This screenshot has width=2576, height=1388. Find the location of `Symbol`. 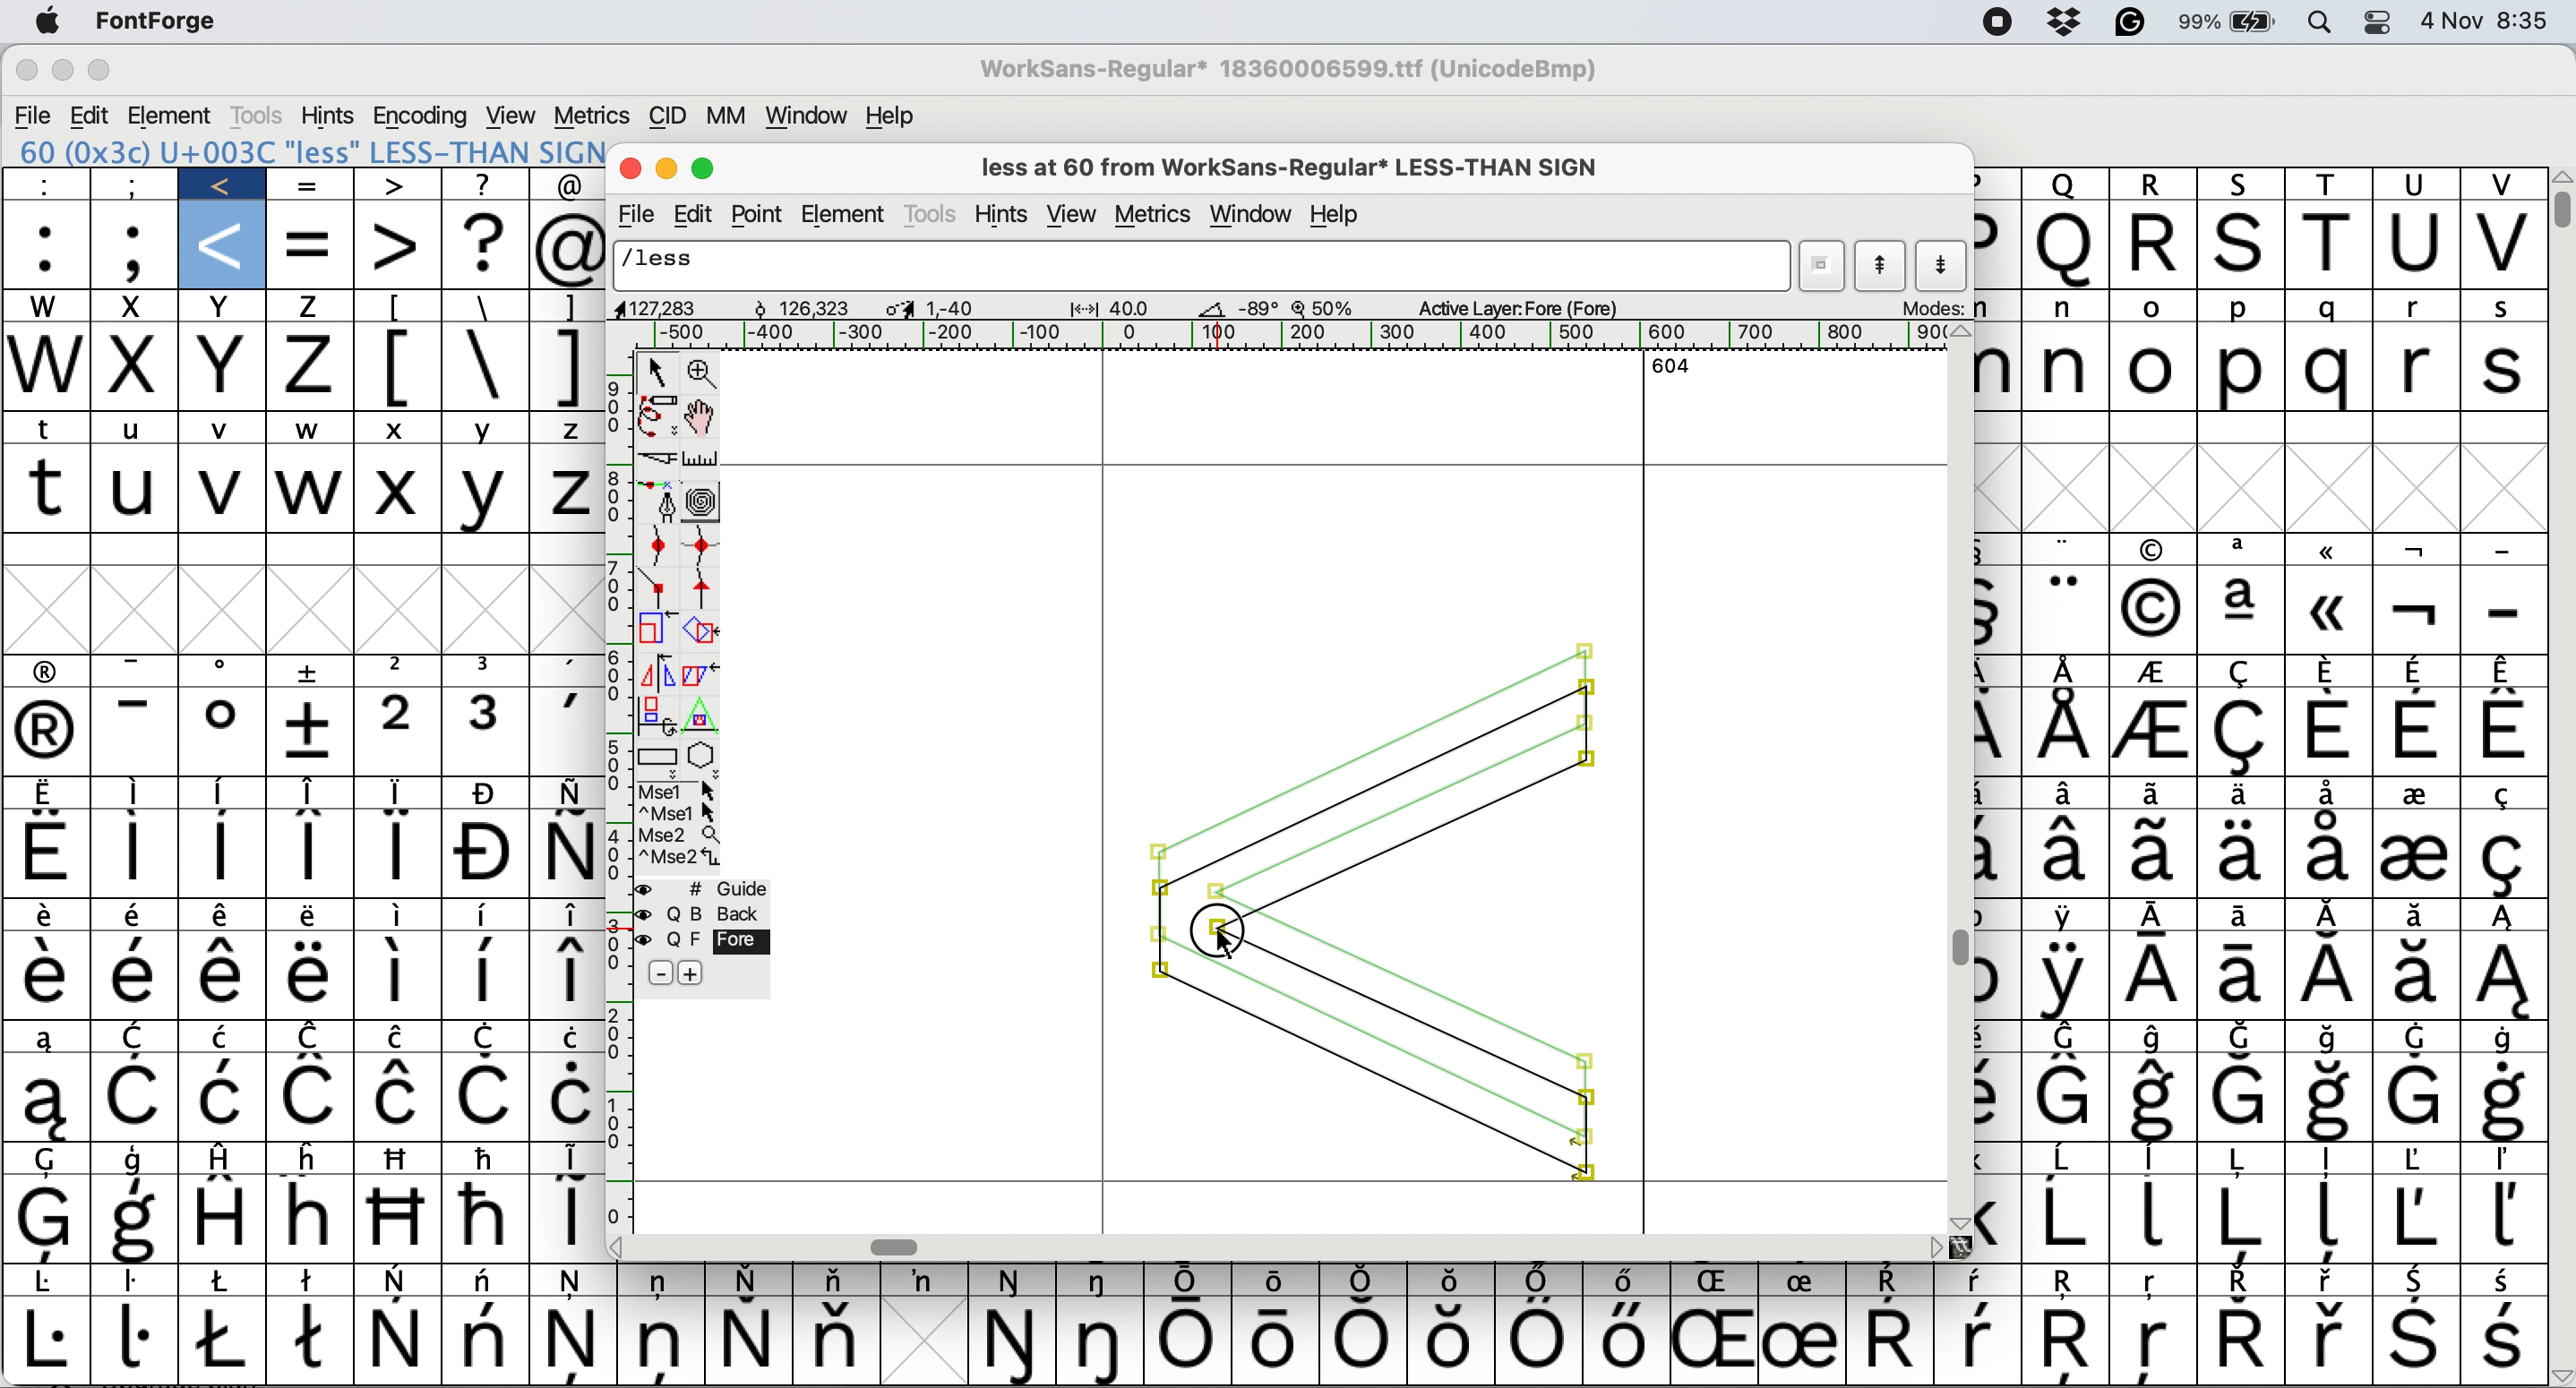

Symbol is located at coordinates (752, 1278).